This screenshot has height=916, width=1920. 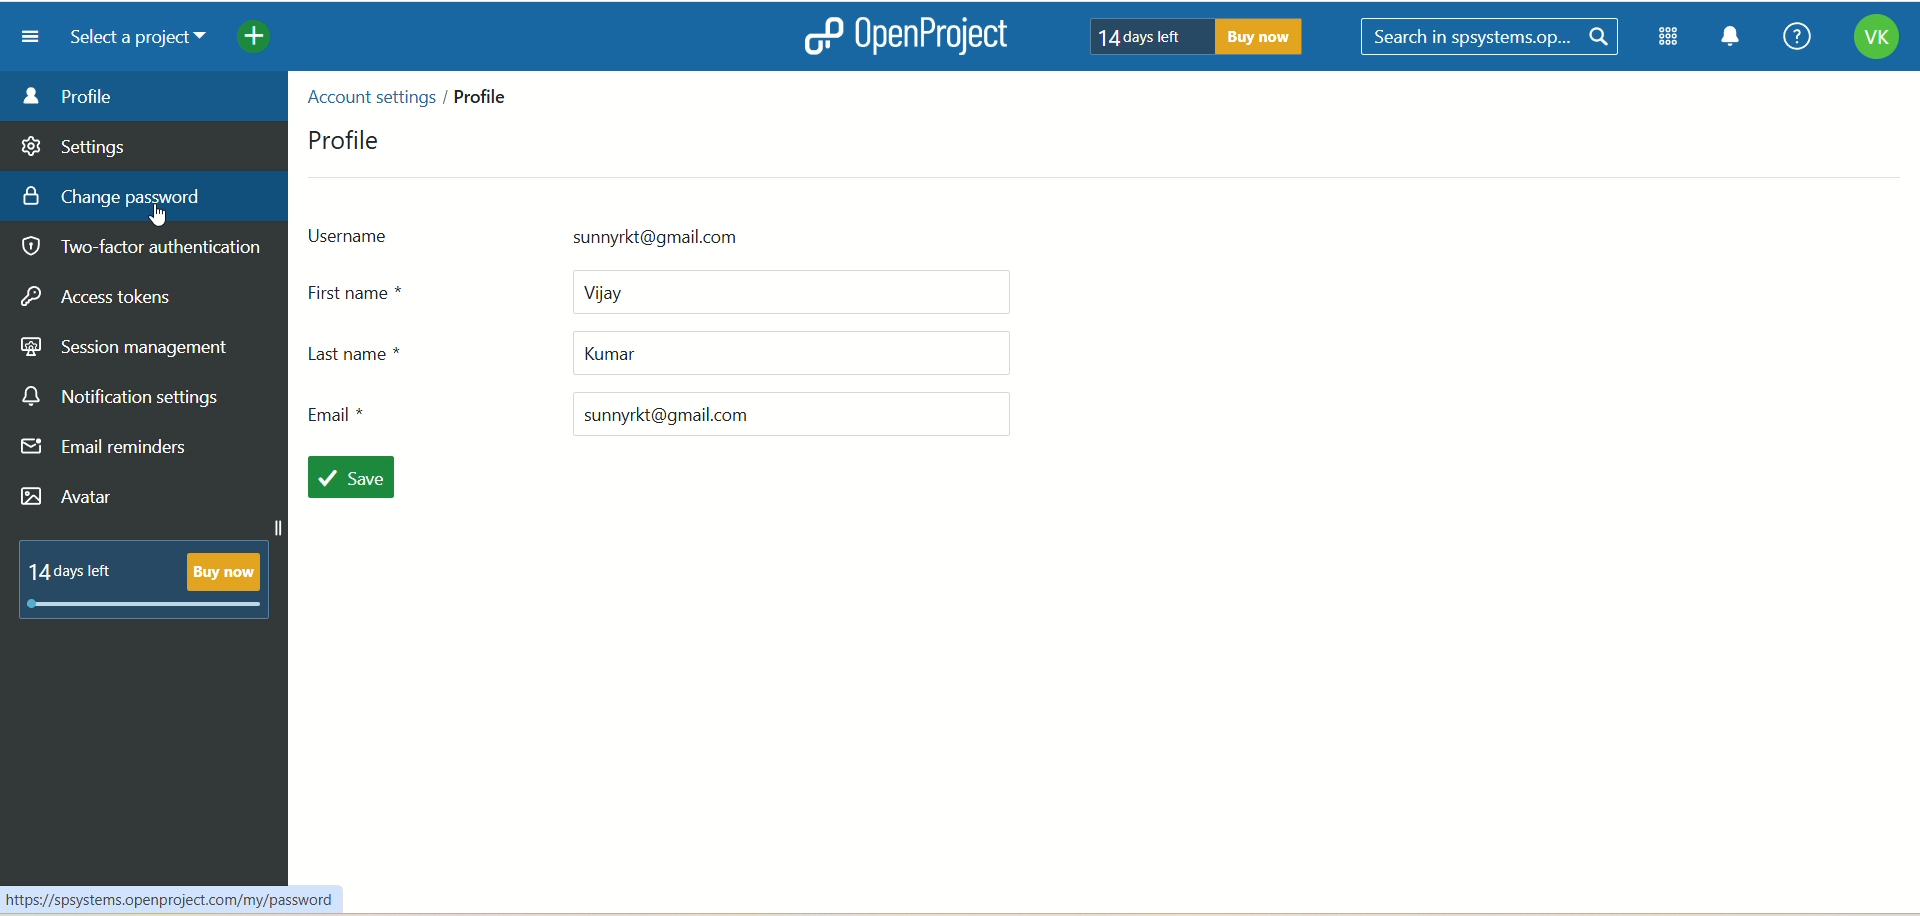 What do you see at coordinates (23, 36) in the screenshot?
I see `menu` at bounding box center [23, 36].